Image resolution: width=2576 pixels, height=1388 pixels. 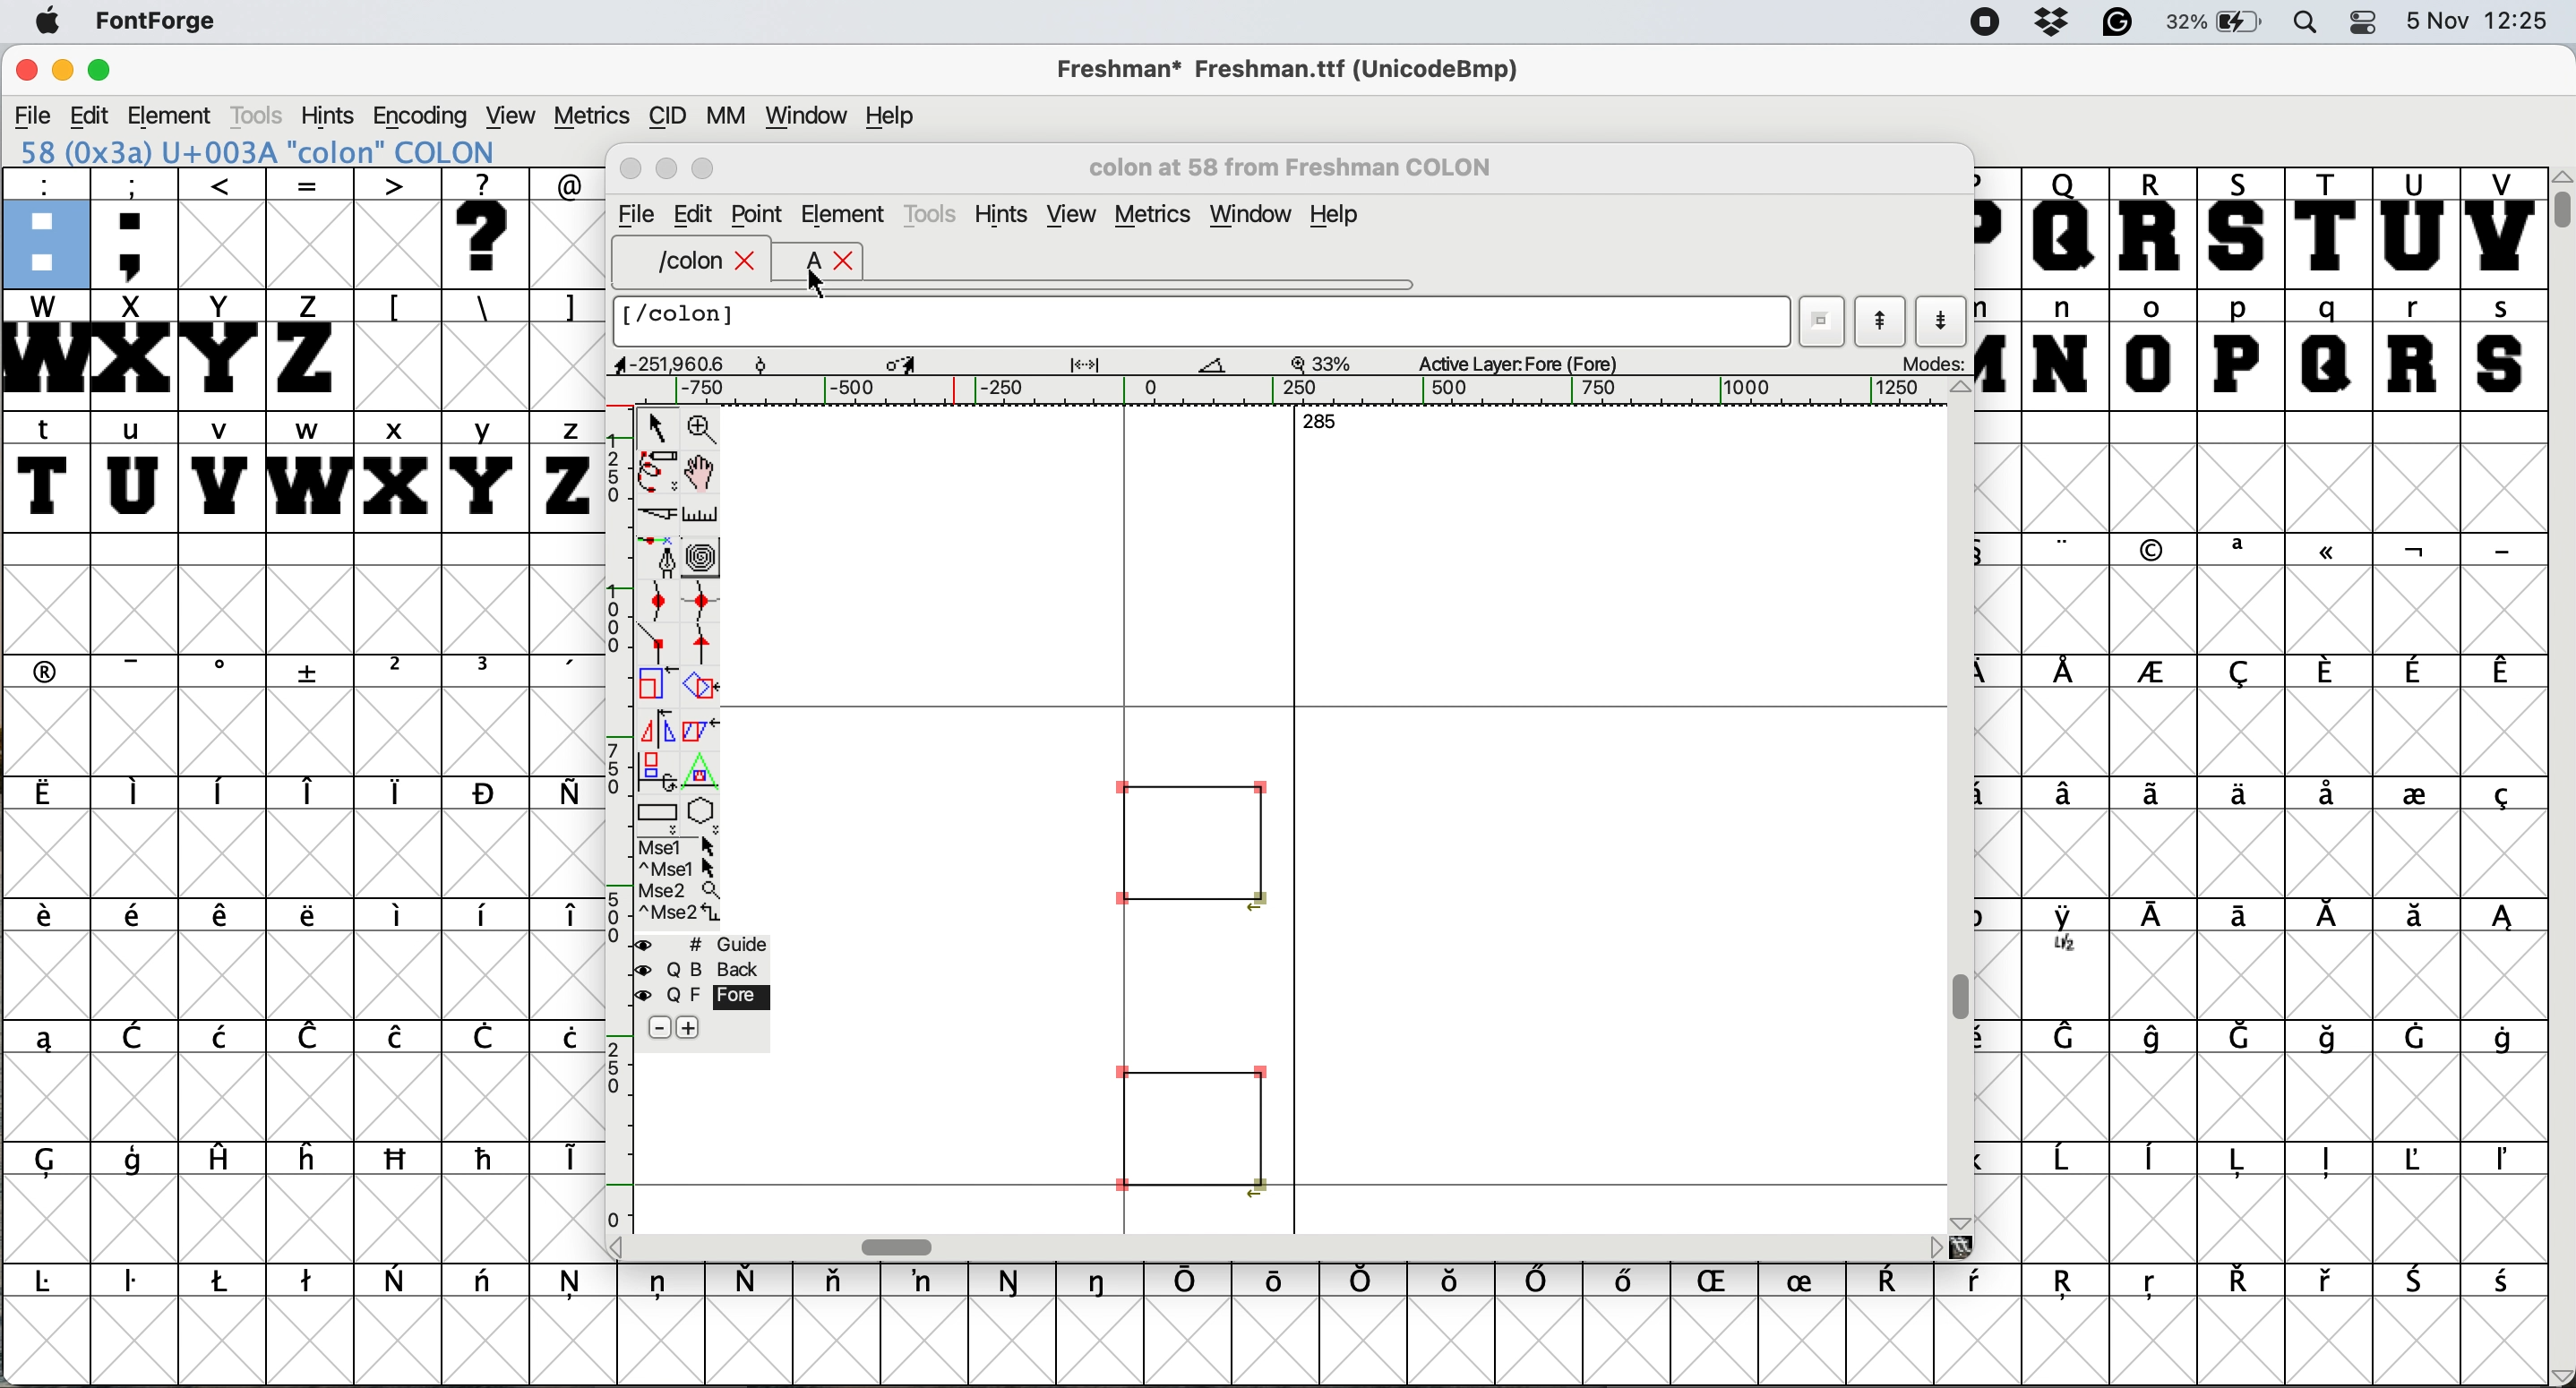 I want to click on W, so click(x=43, y=349).